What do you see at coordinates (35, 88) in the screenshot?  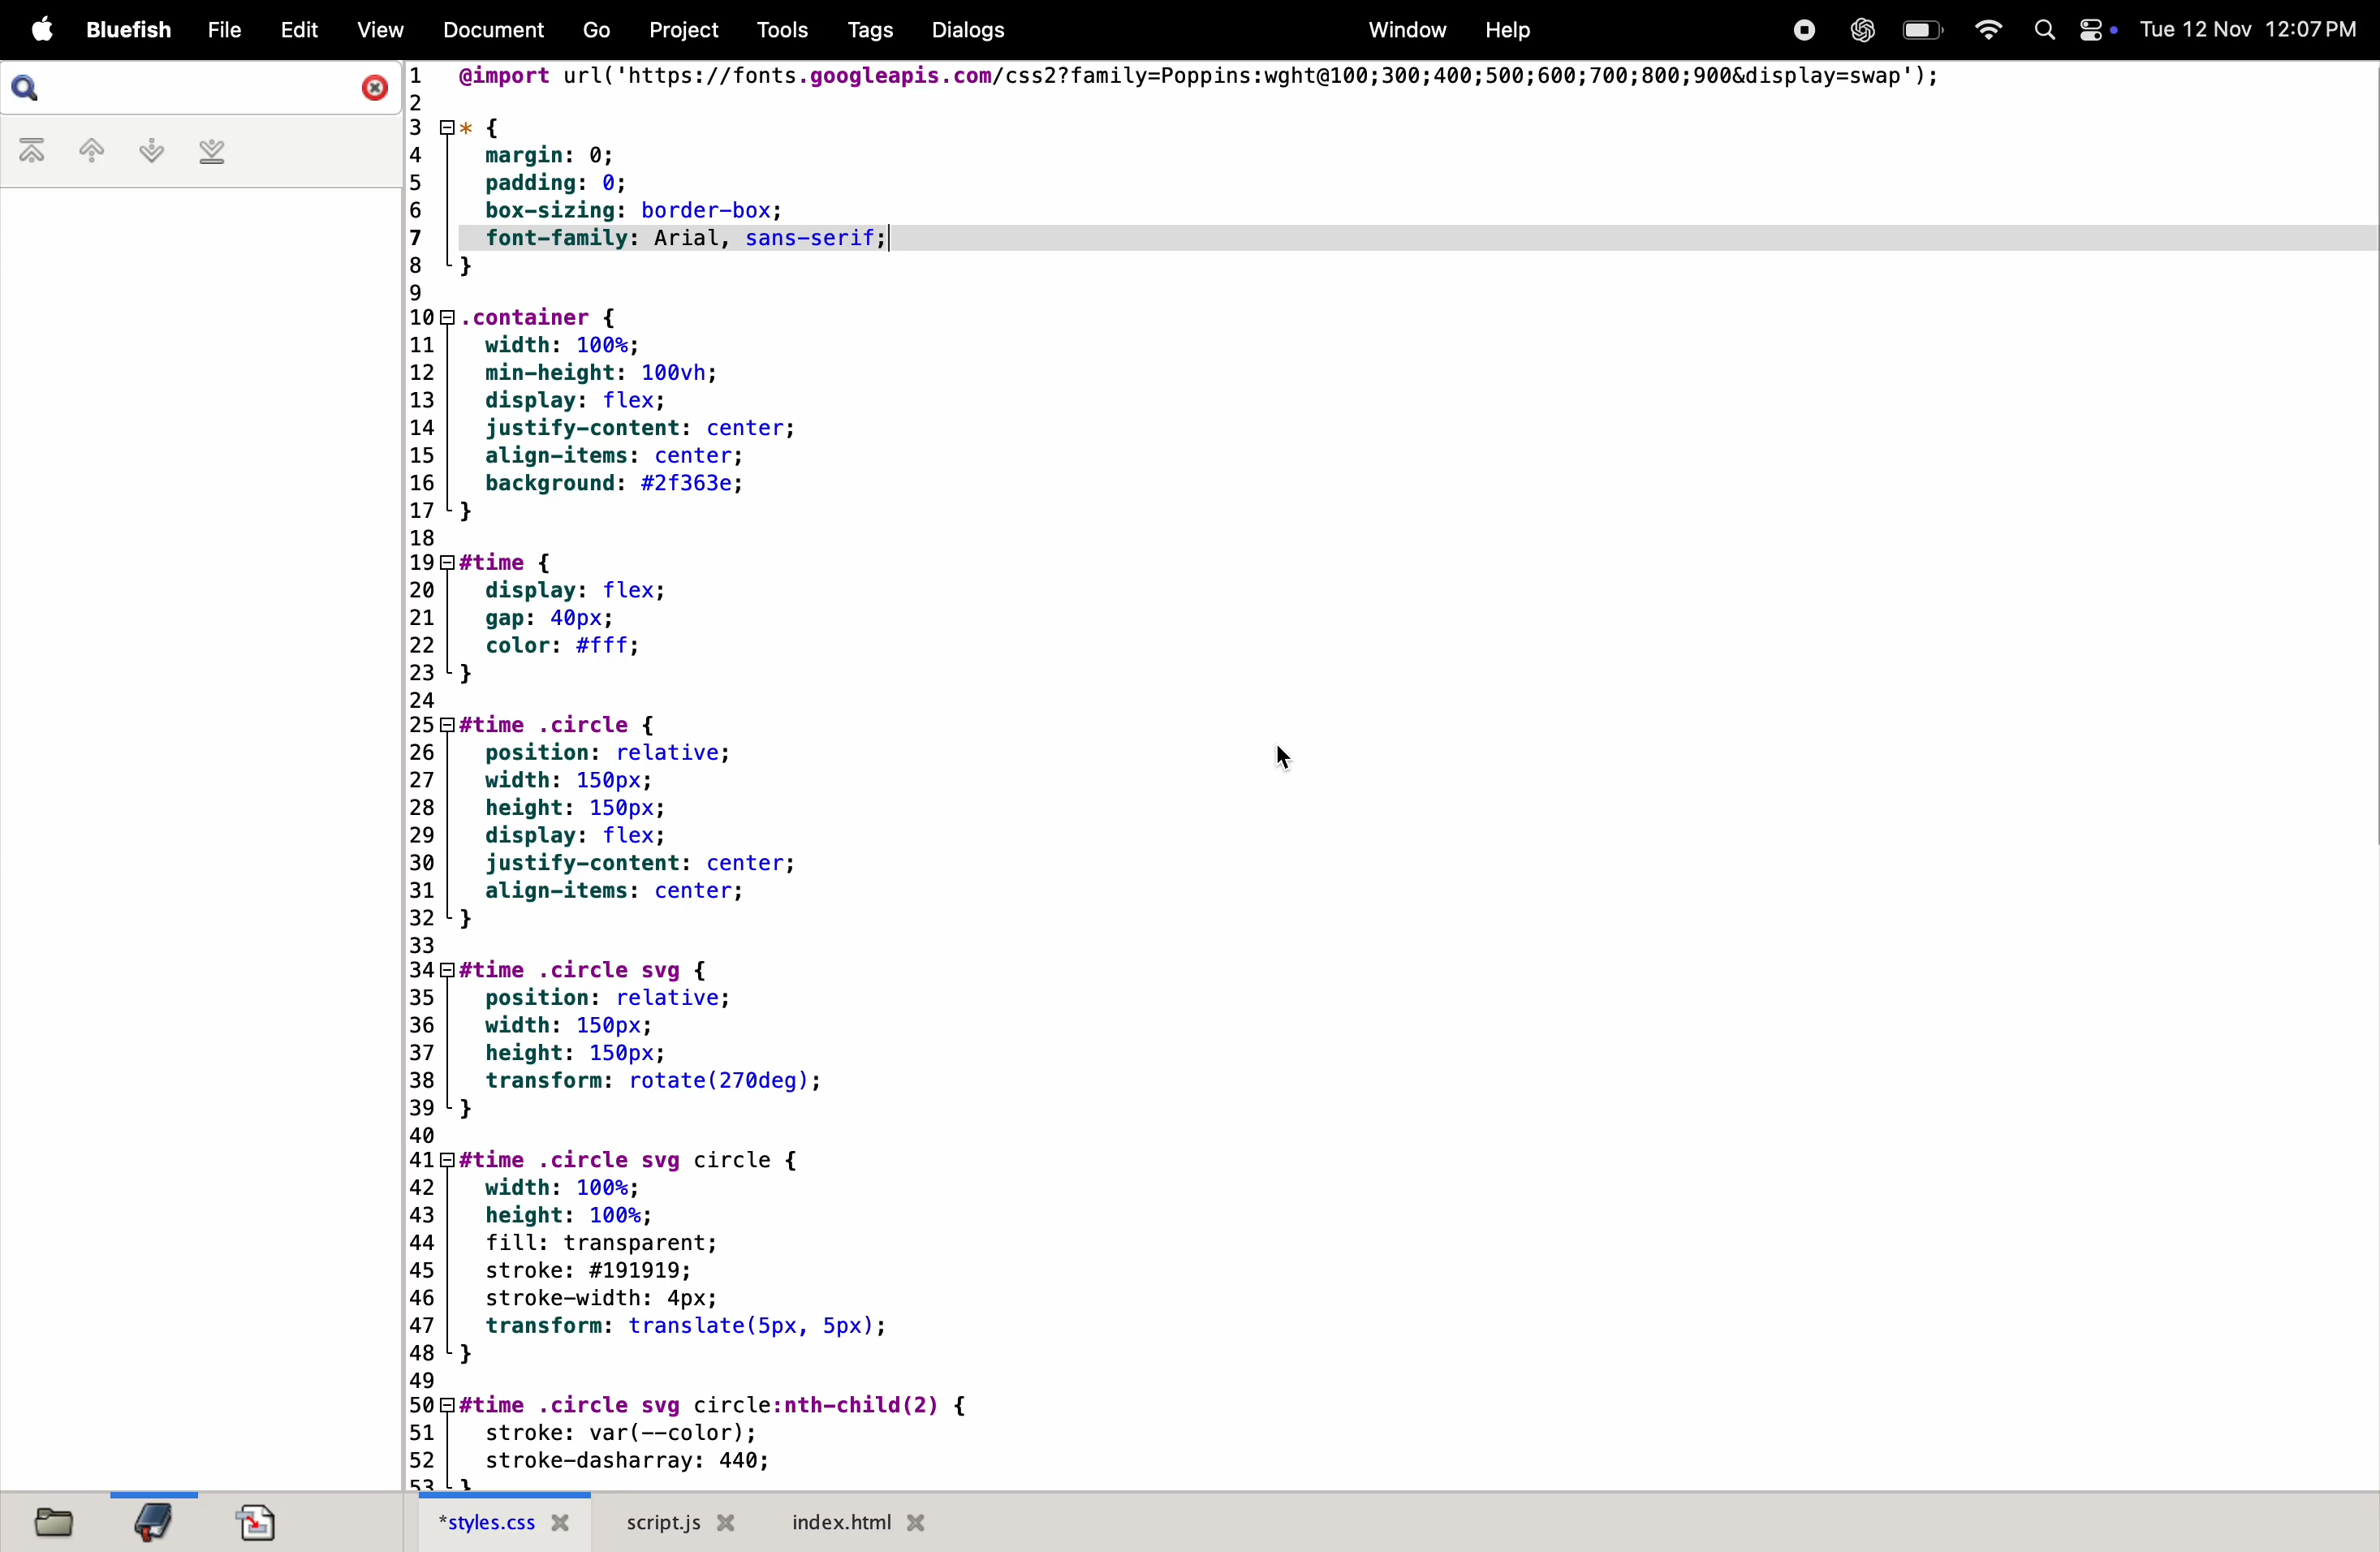 I see `search` at bounding box center [35, 88].